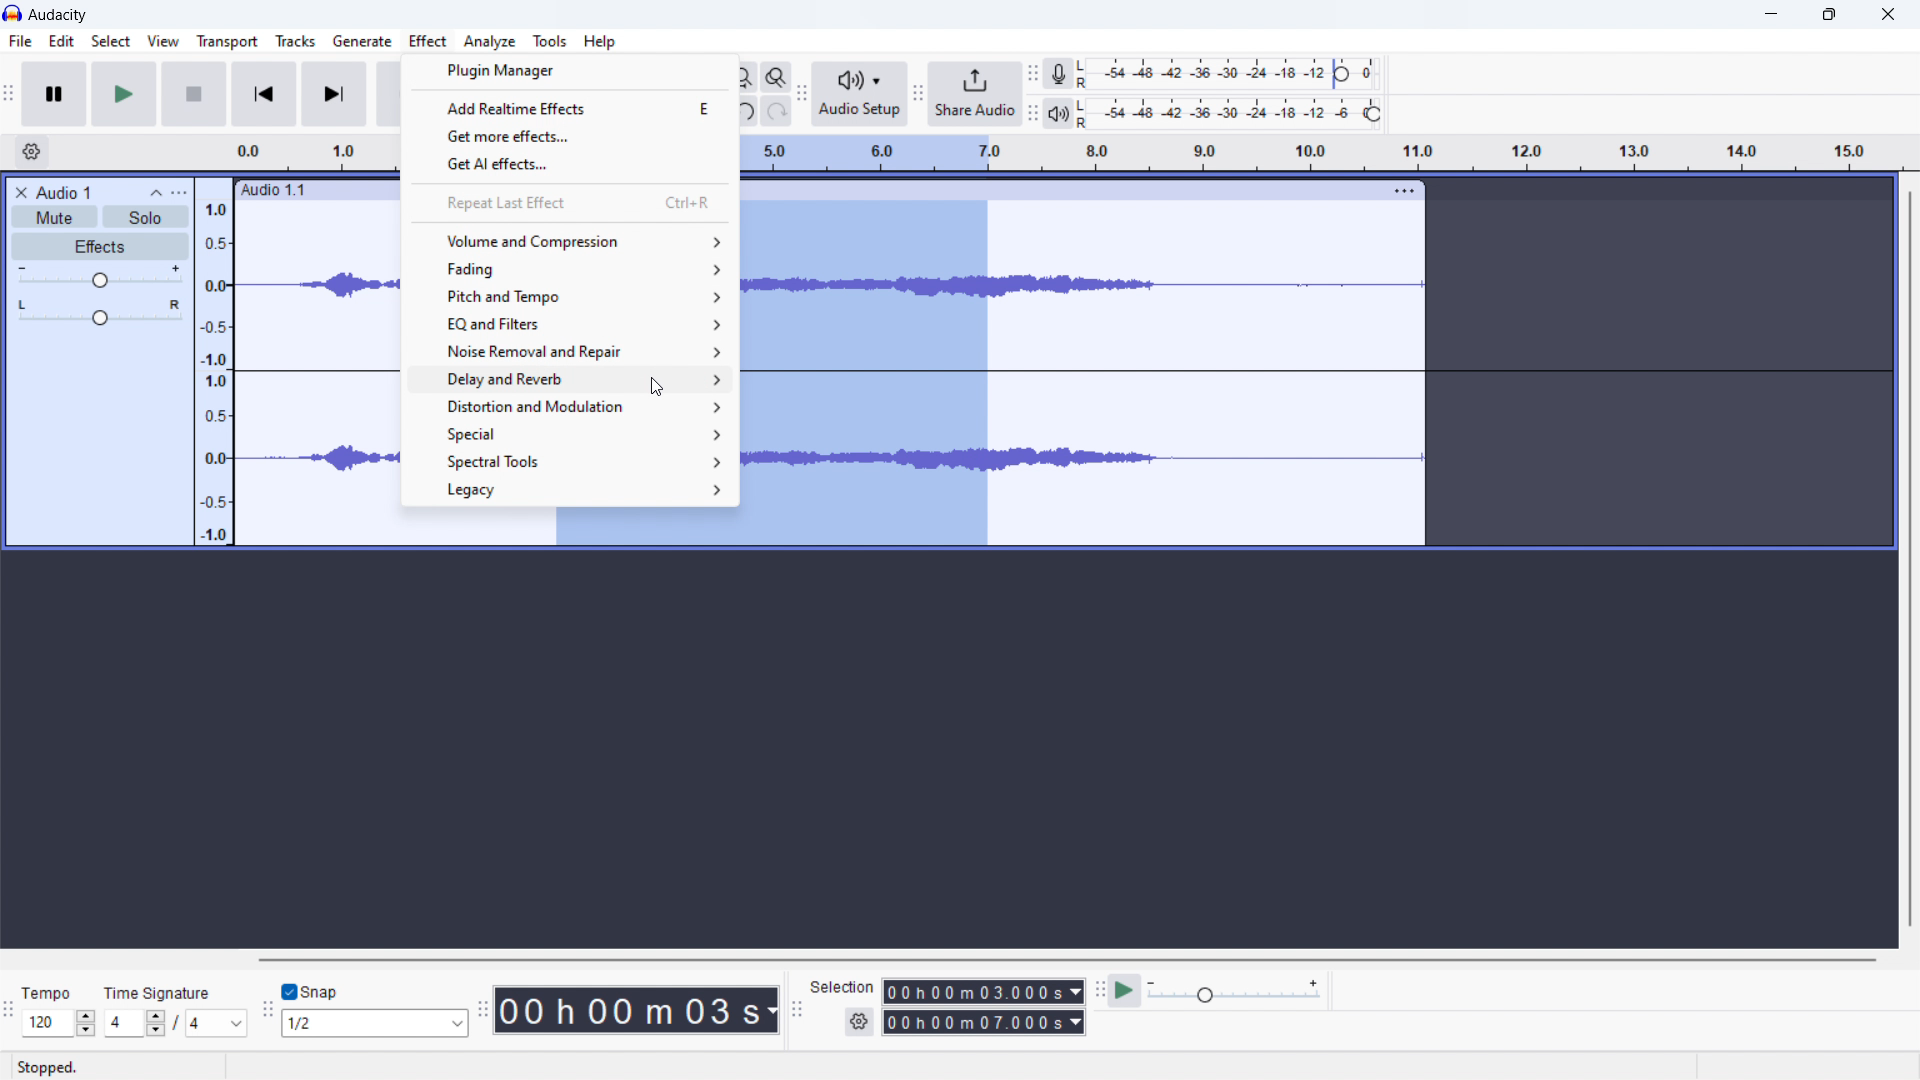  What do you see at coordinates (748, 110) in the screenshot?
I see `undo` at bounding box center [748, 110].